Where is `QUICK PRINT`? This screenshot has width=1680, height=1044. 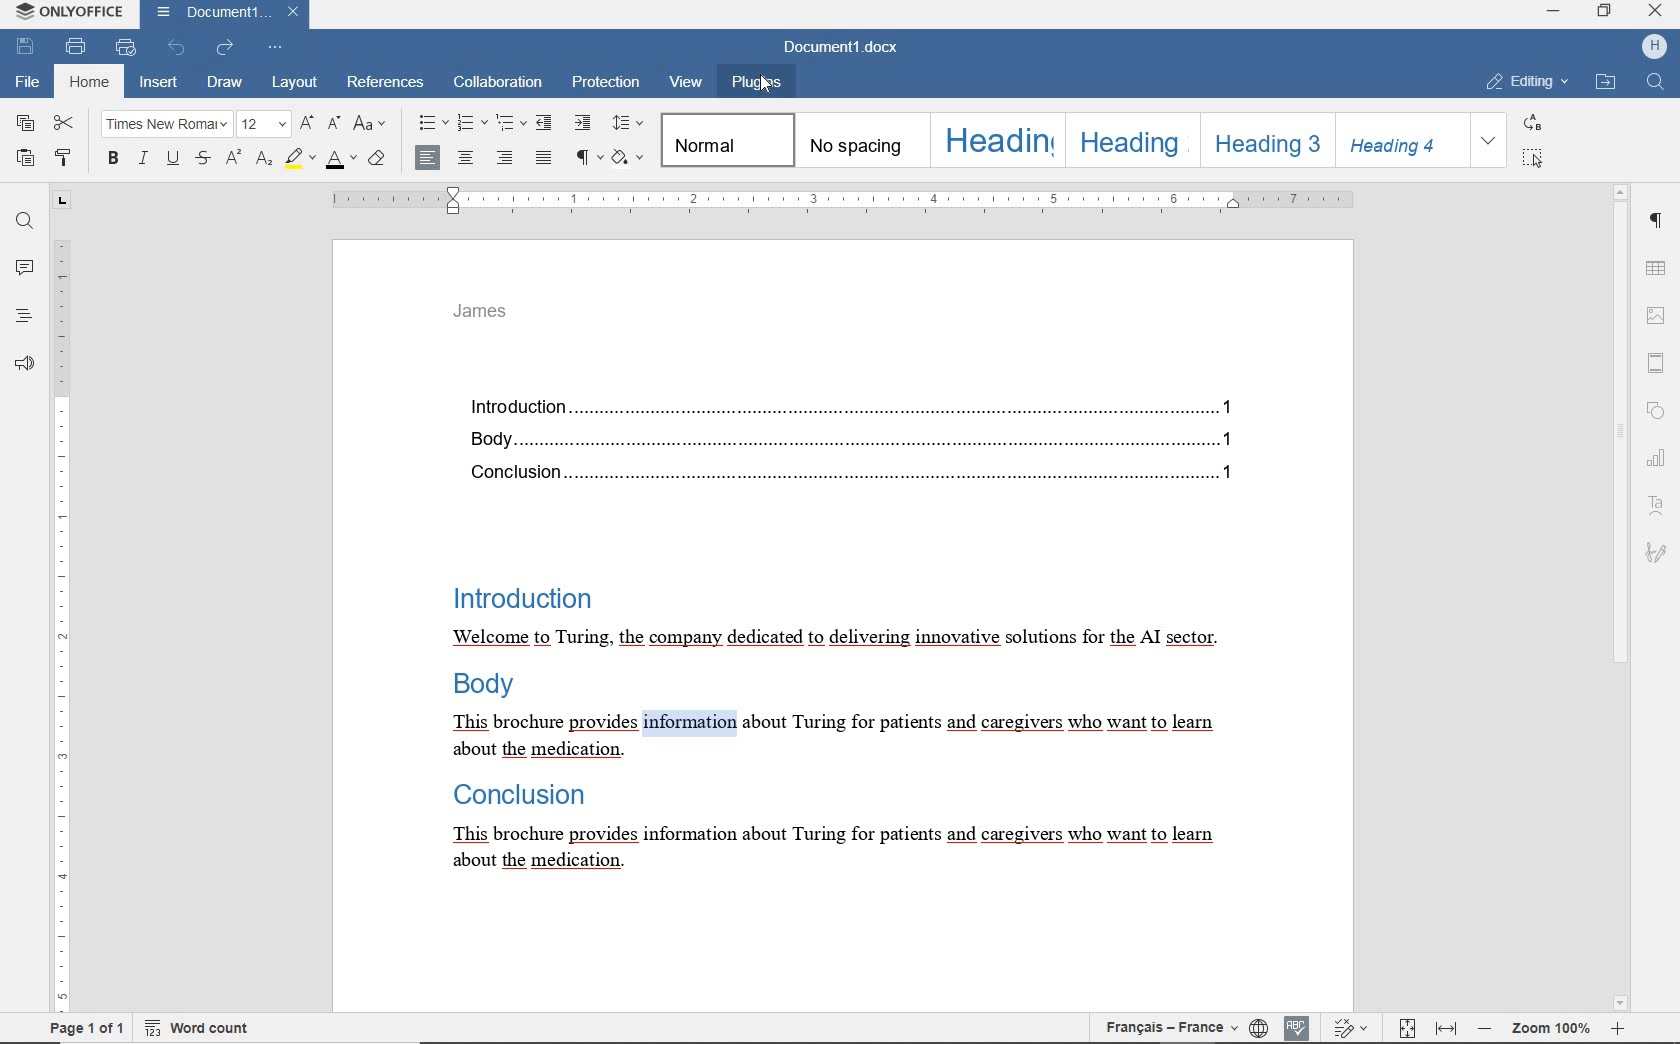 QUICK PRINT is located at coordinates (127, 48).